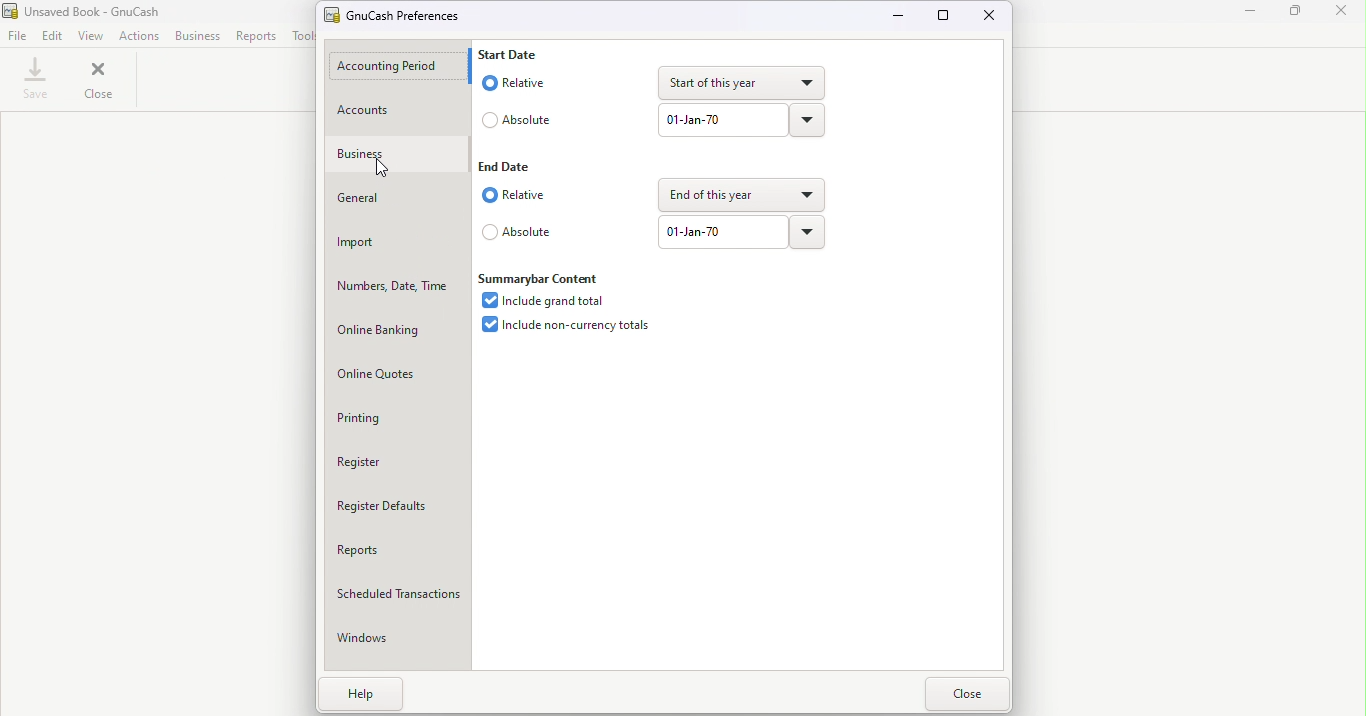 Image resolution: width=1366 pixels, height=716 pixels. Describe the element at coordinates (1299, 11) in the screenshot. I see `Maximize` at that location.